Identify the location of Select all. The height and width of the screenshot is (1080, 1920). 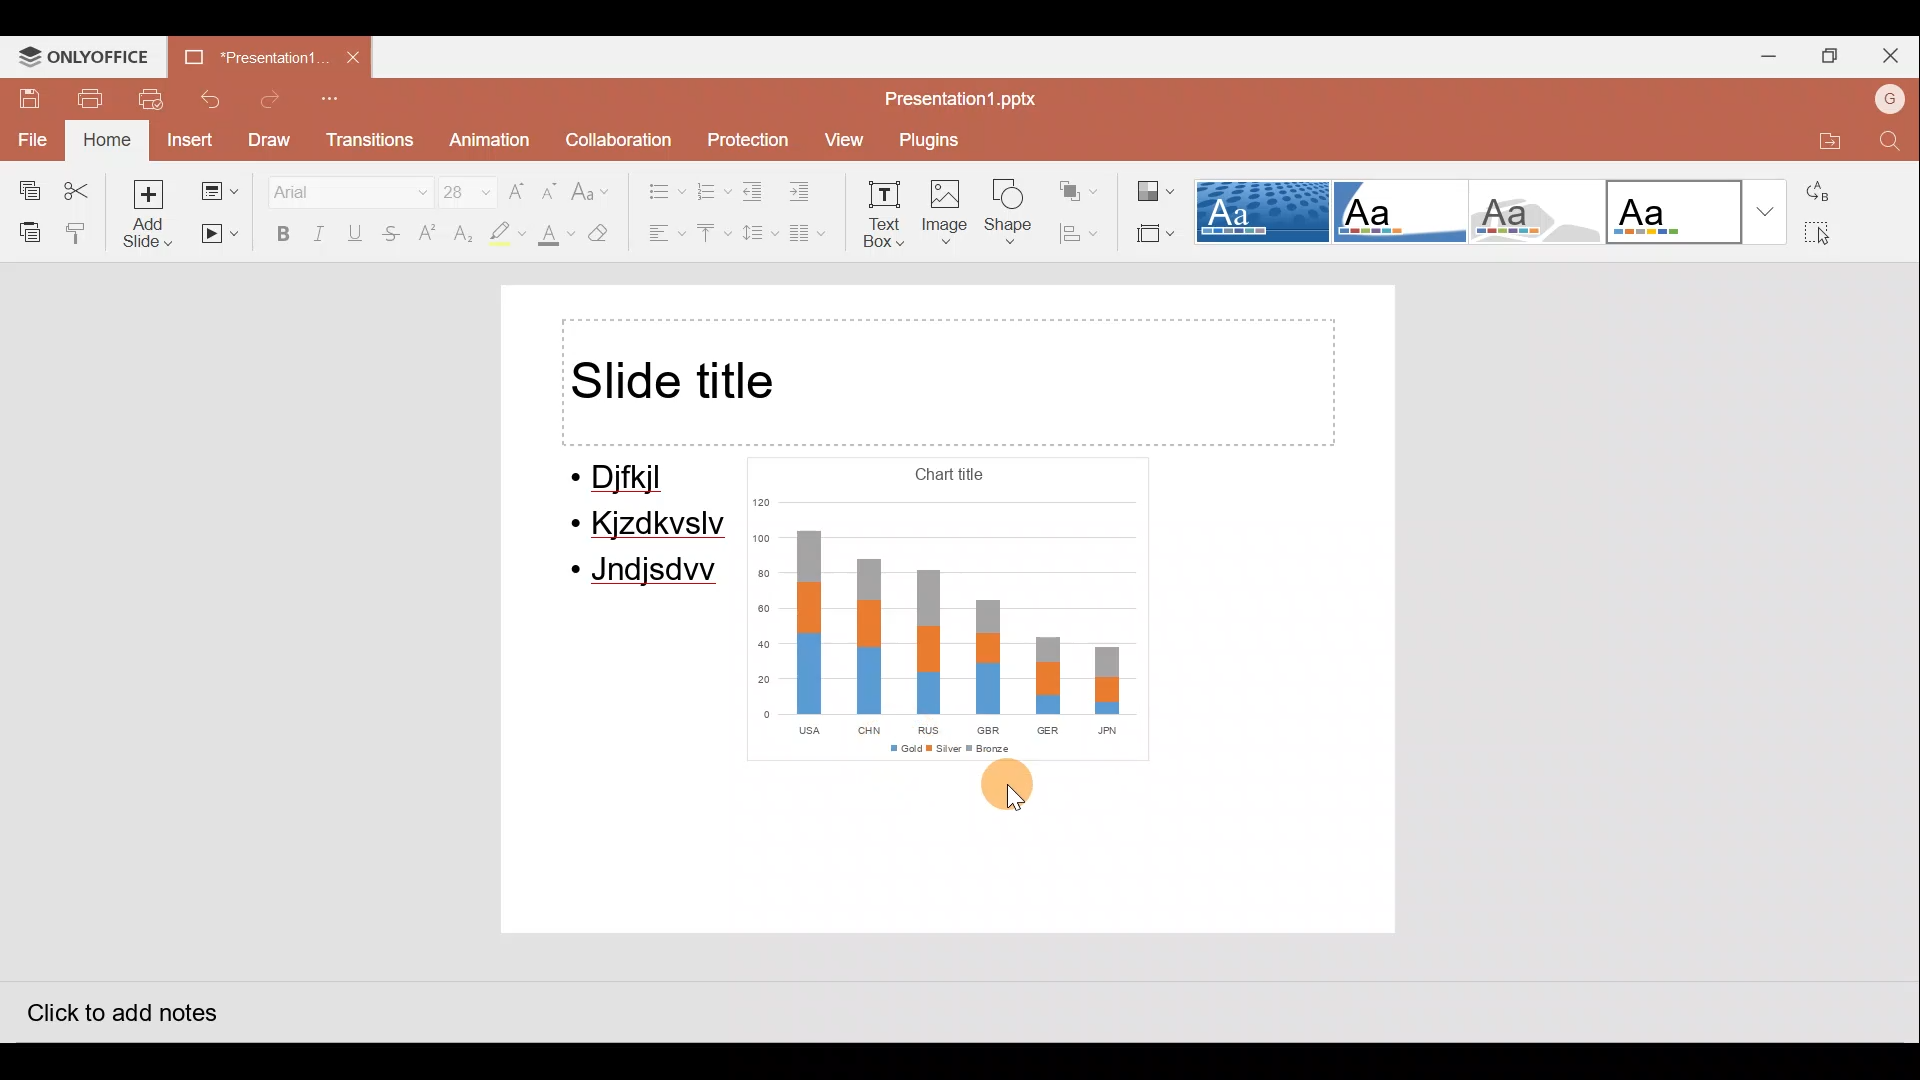
(1830, 235).